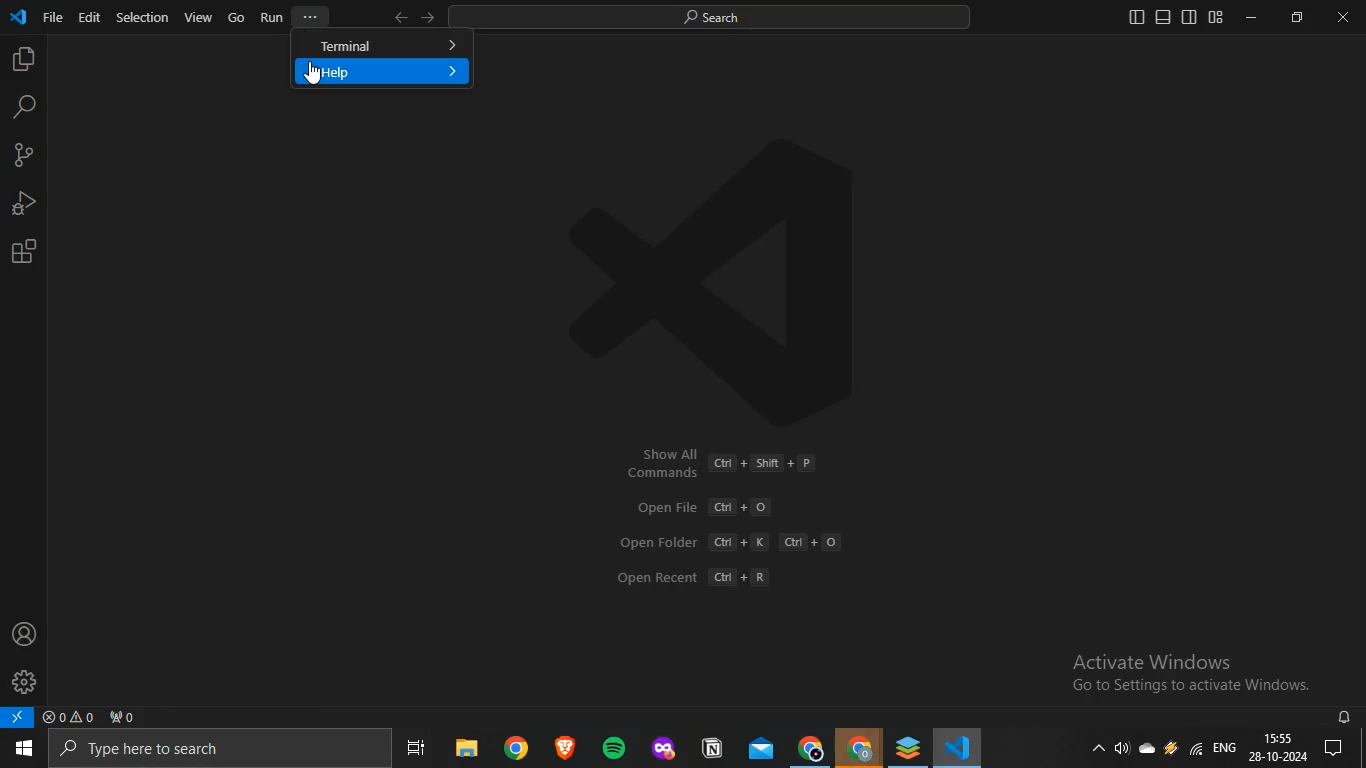 This screenshot has width=1366, height=768. What do you see at coordinates (610, 748) in the screenshot?
I see `spotify` at bounding box center [610, 748].